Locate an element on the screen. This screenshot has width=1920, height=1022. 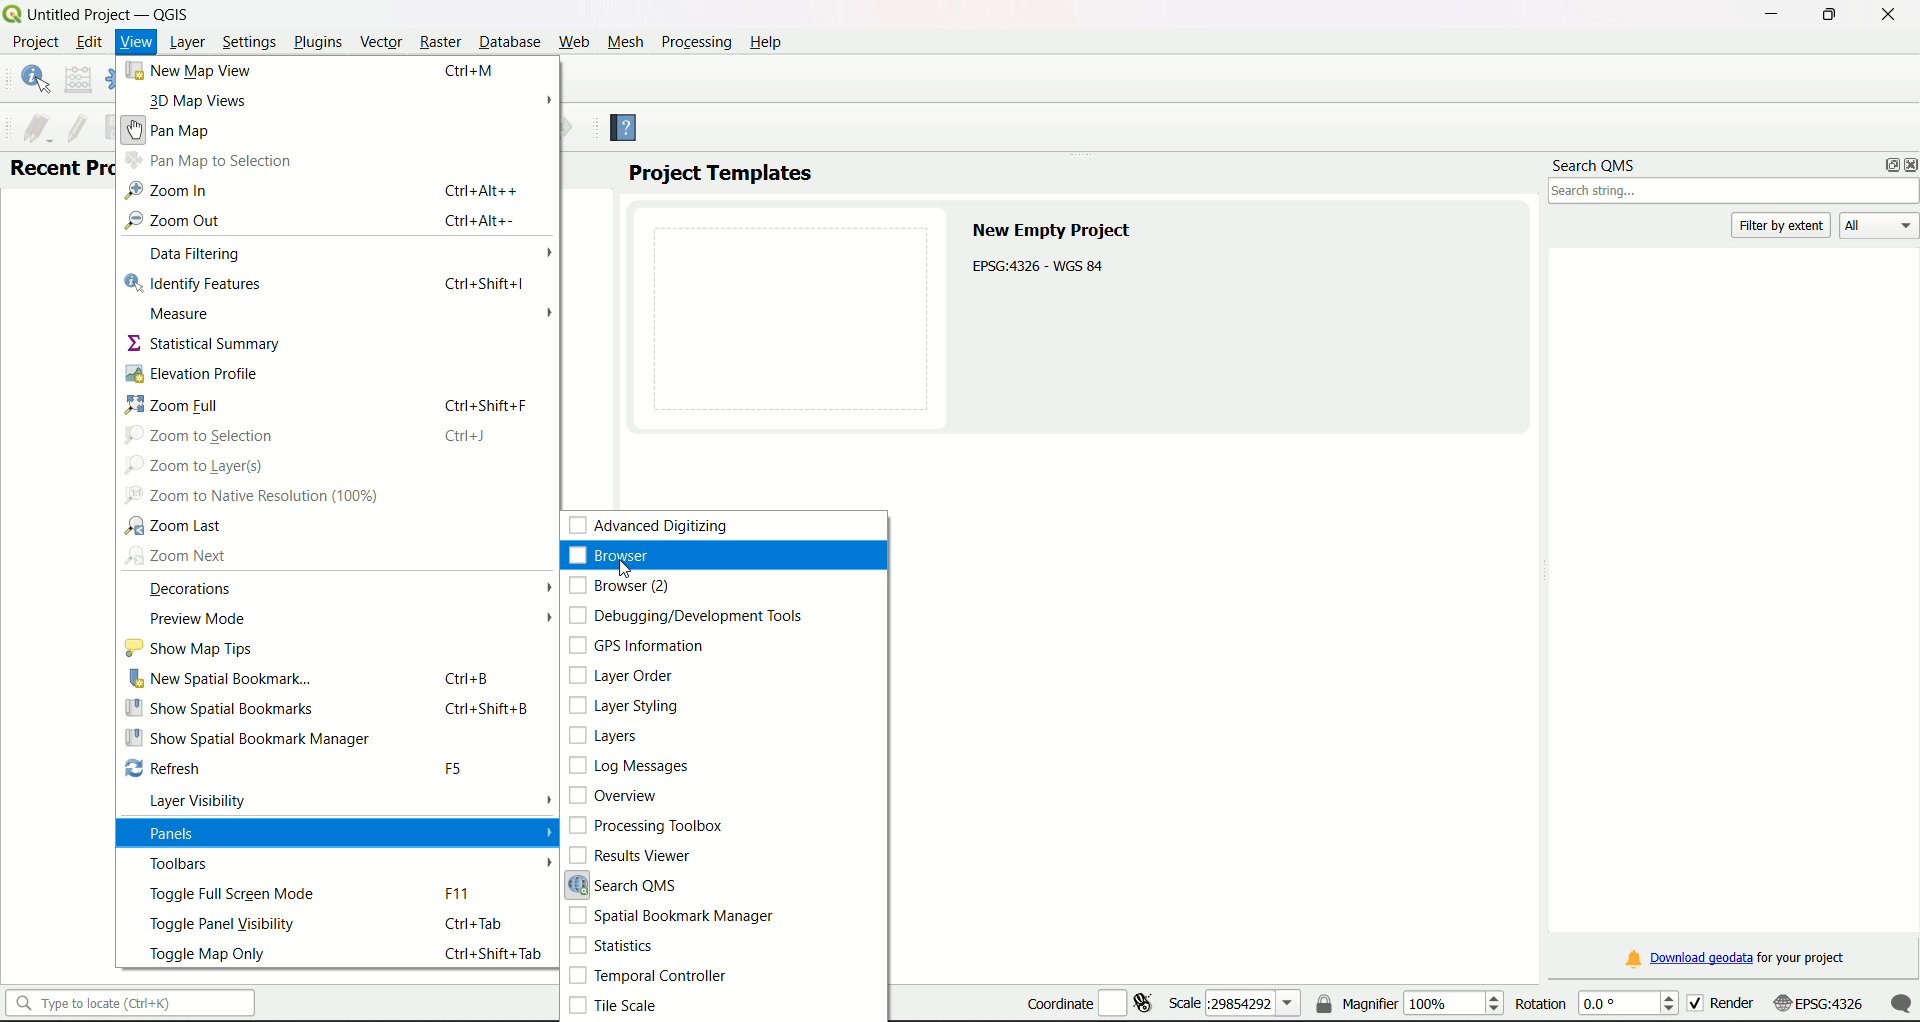
Panels is located at coordinates (189, 831).